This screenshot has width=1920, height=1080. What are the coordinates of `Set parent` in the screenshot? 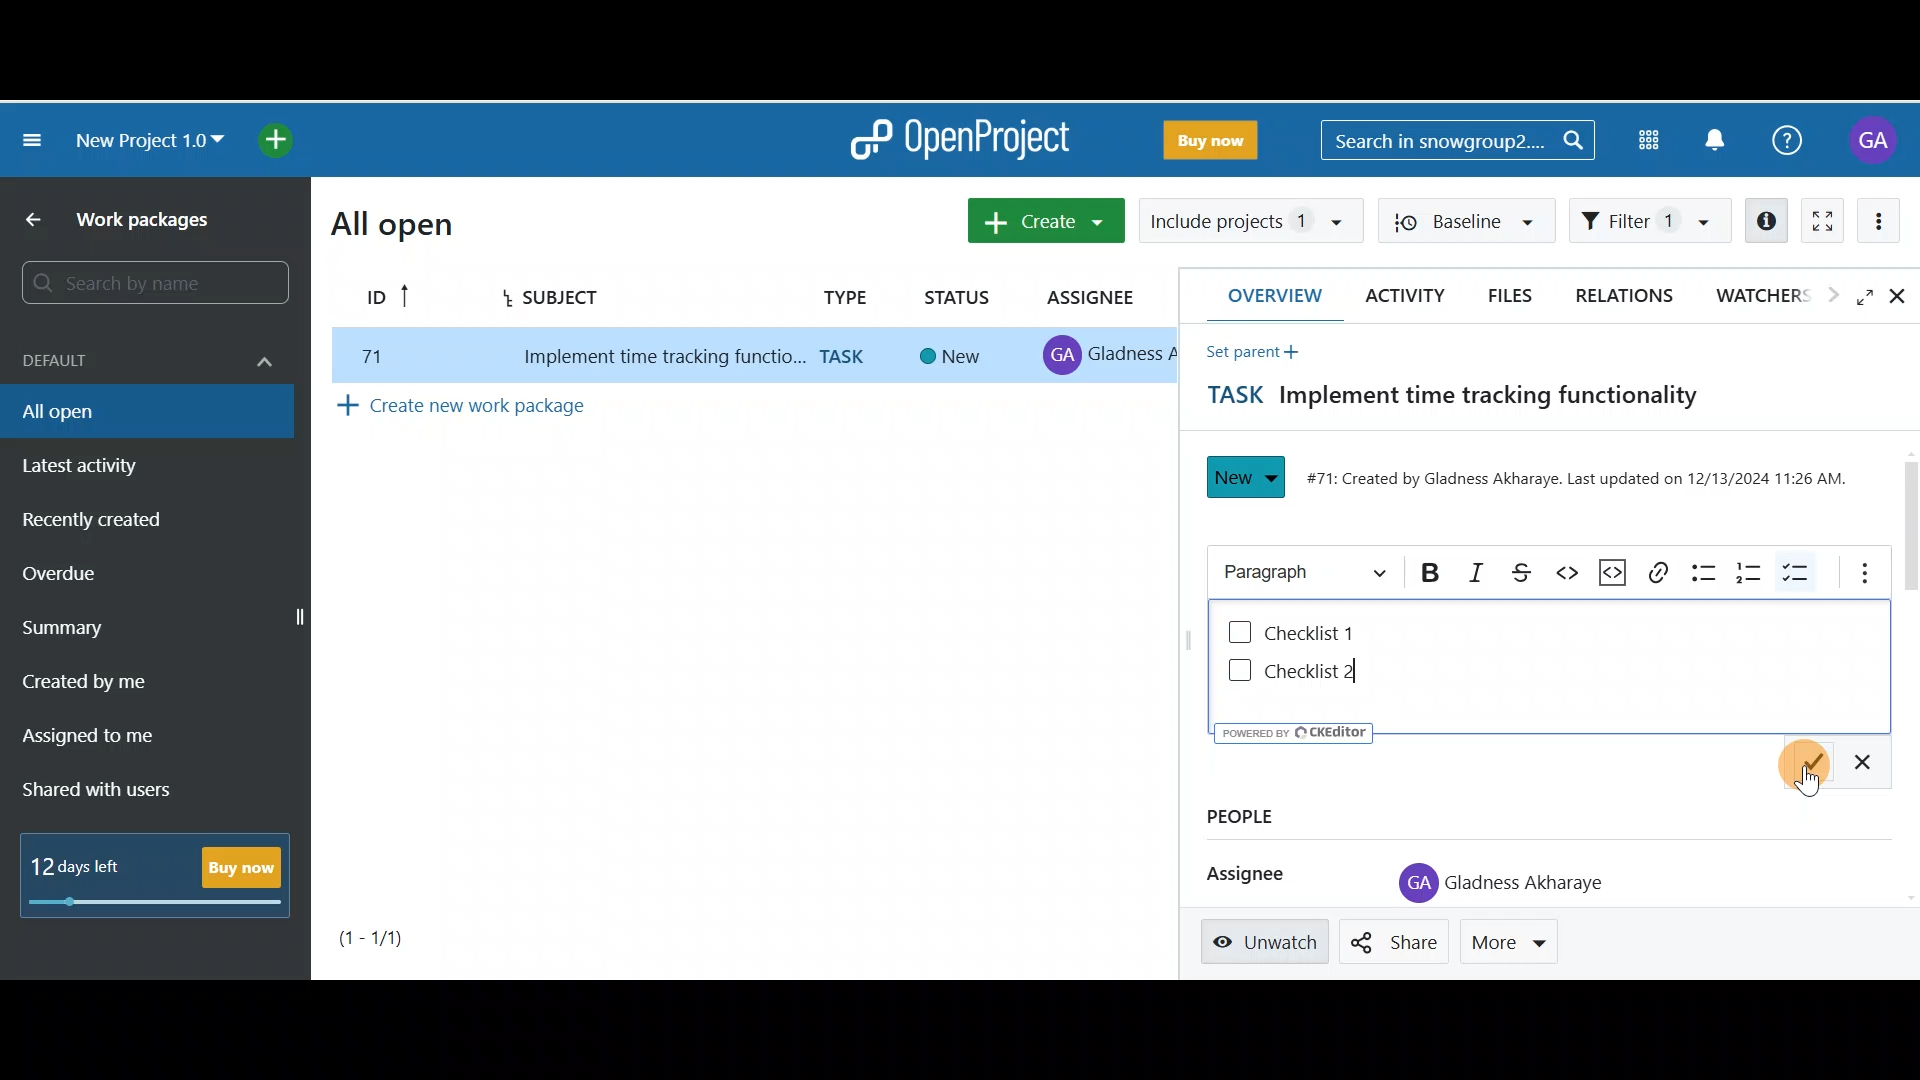 It's located at (1246, 351).